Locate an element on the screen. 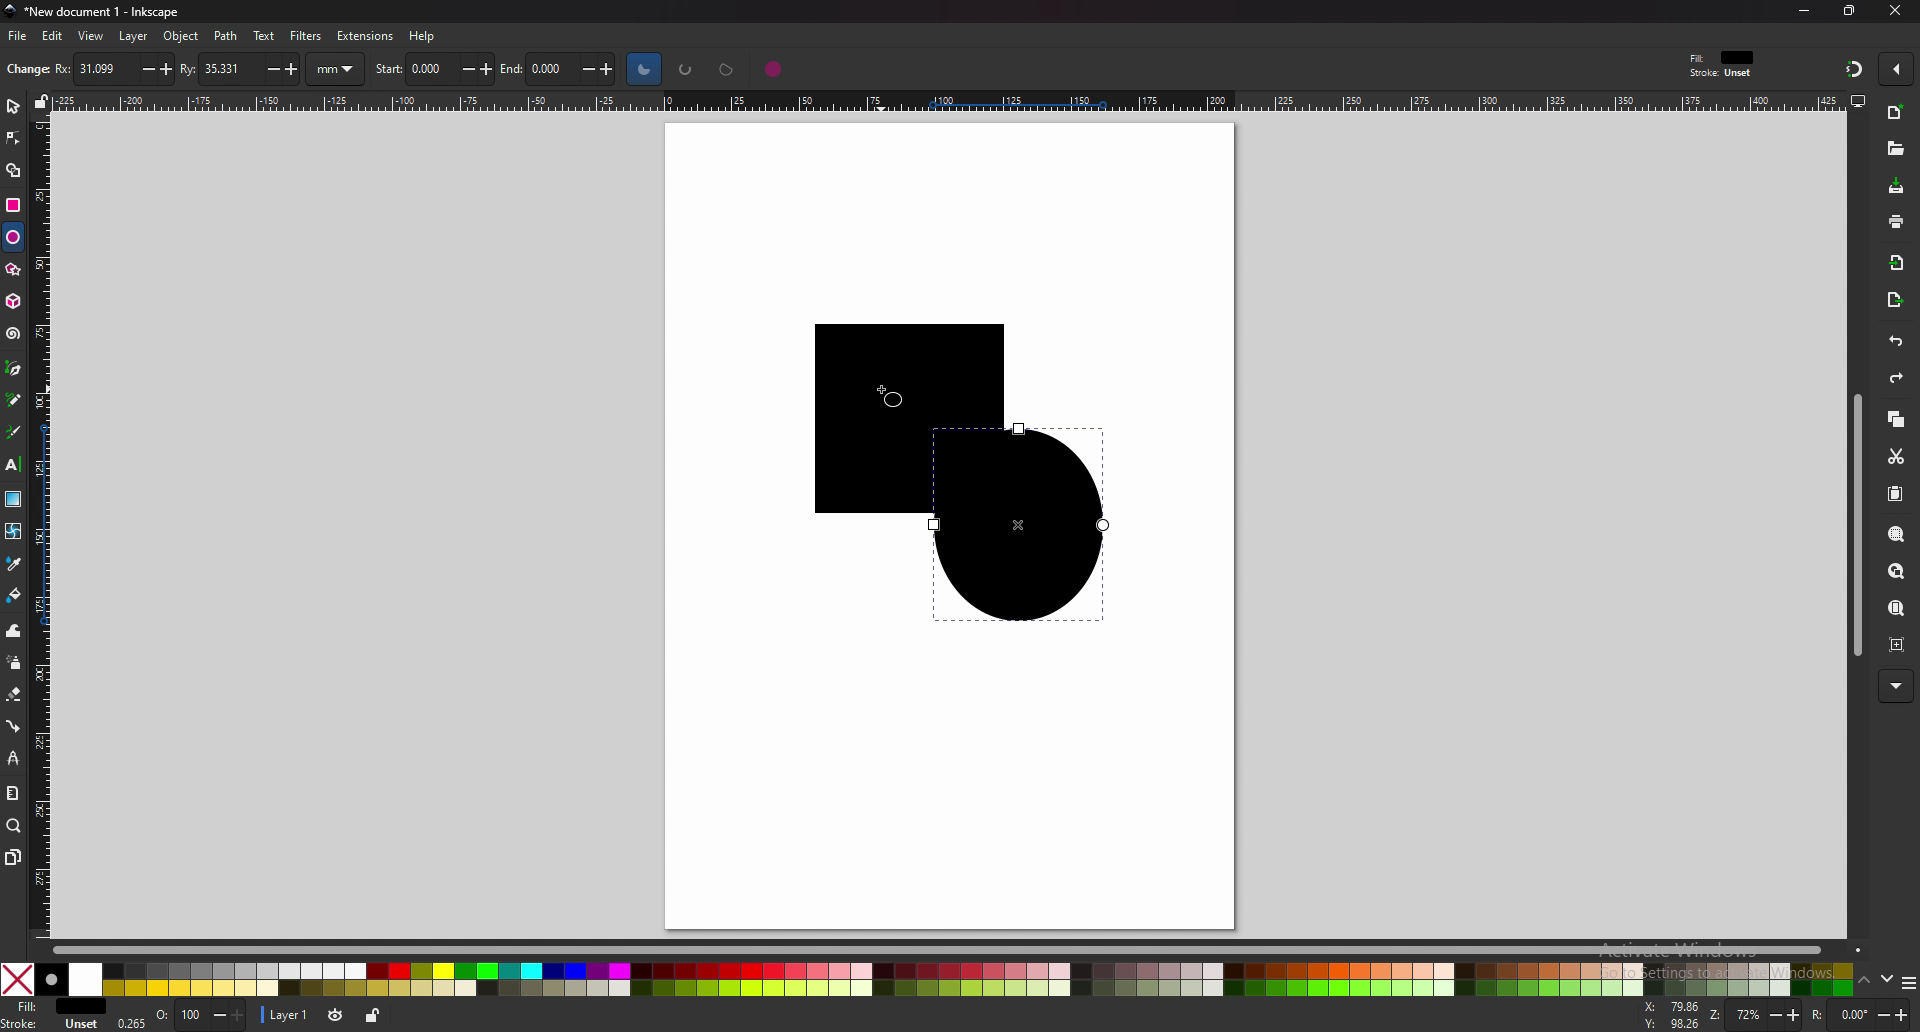  opacity is located at coordinates (203, 1015).